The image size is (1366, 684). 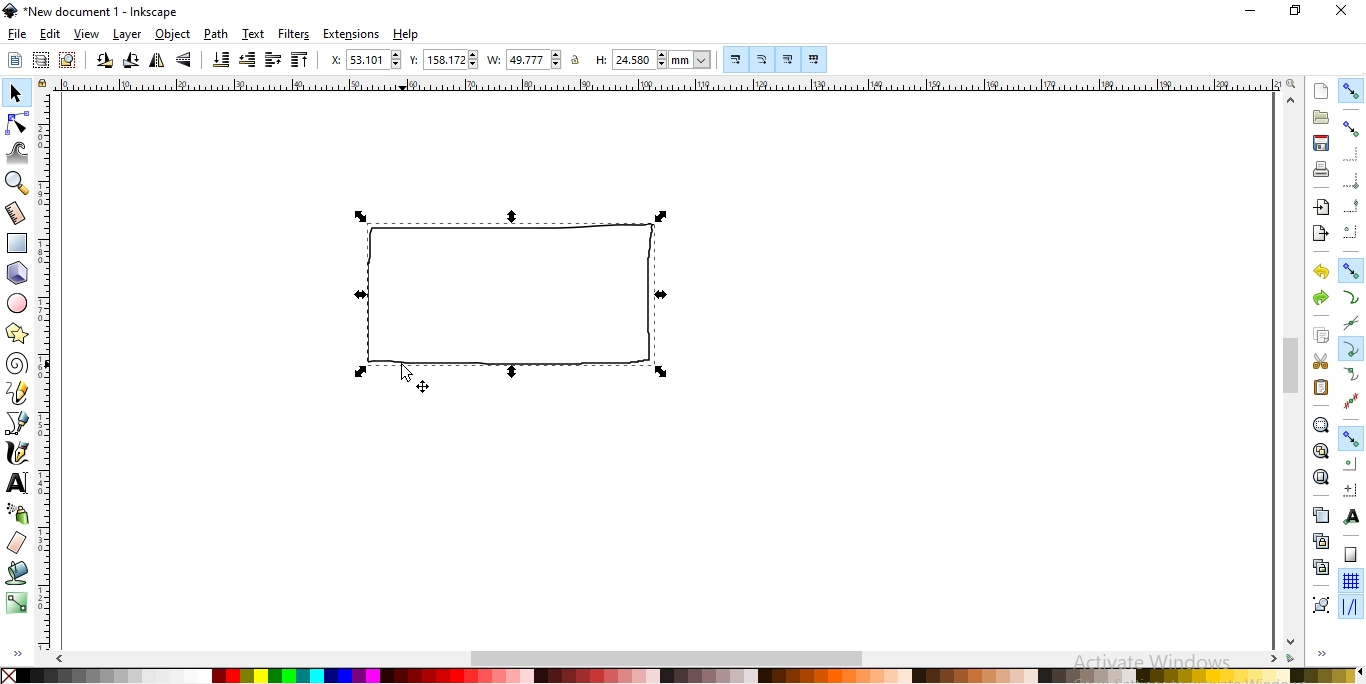 I want to click on draw bezier curves and straight lines, so click(x=18, y=423).